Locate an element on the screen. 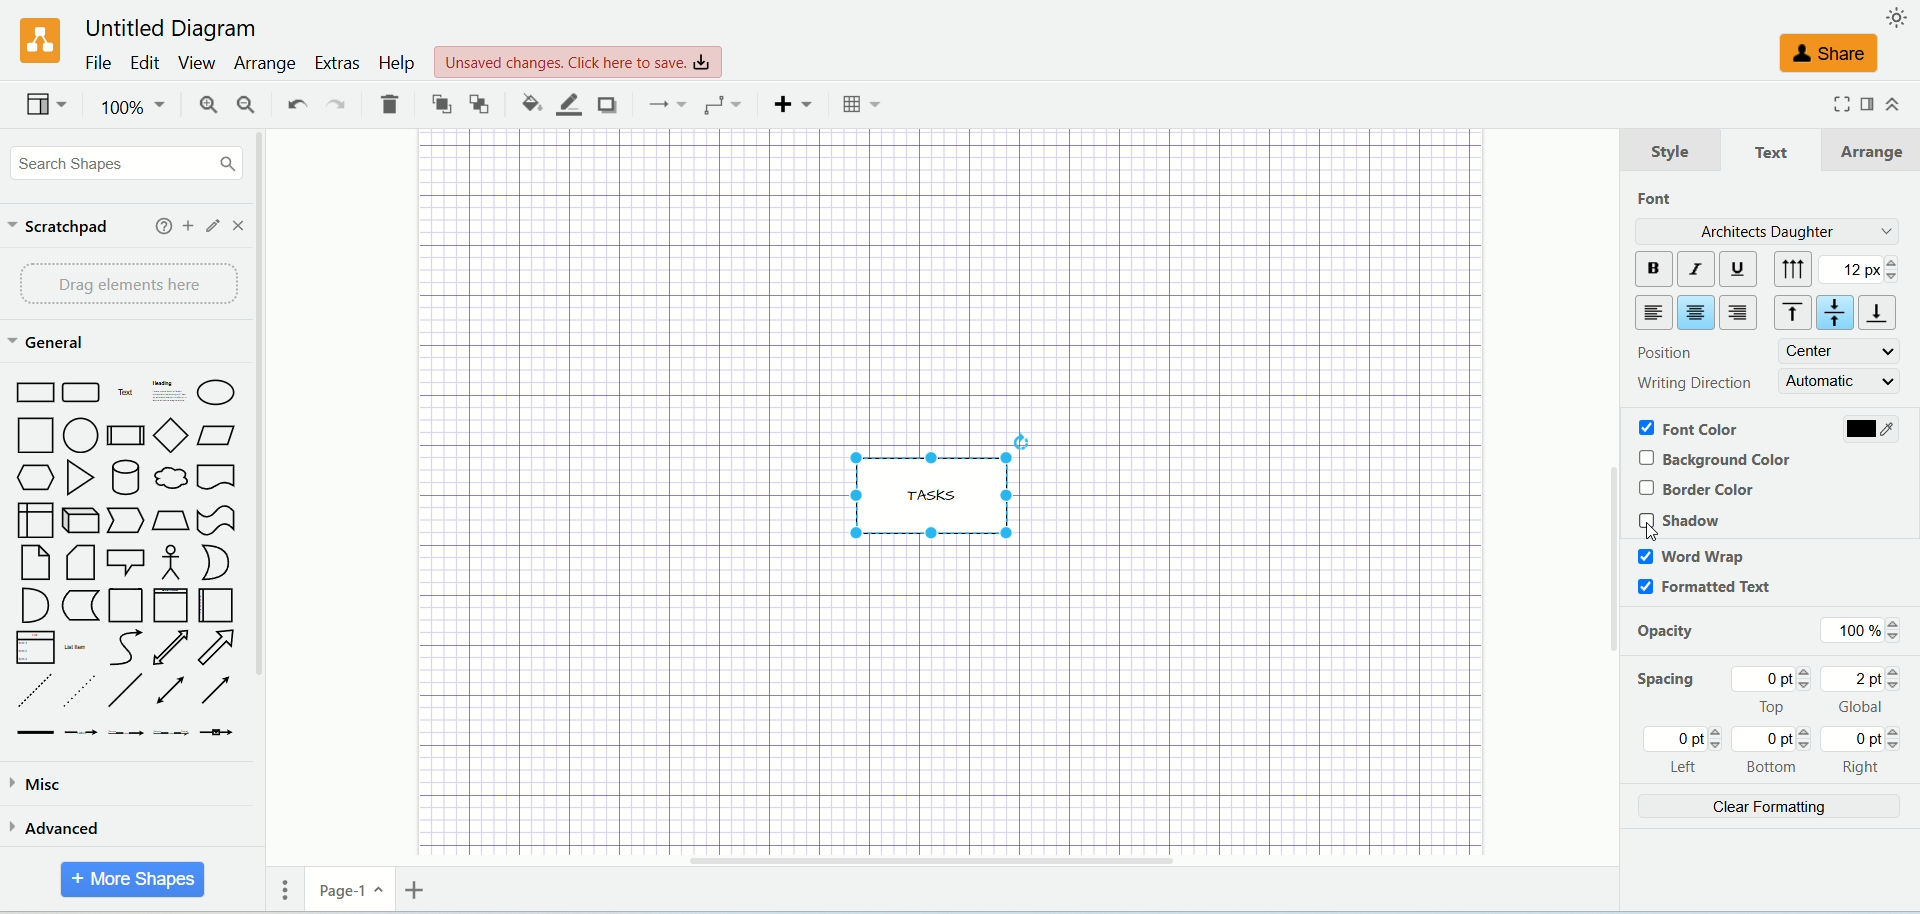  color is located at coordinates (1869, 429).